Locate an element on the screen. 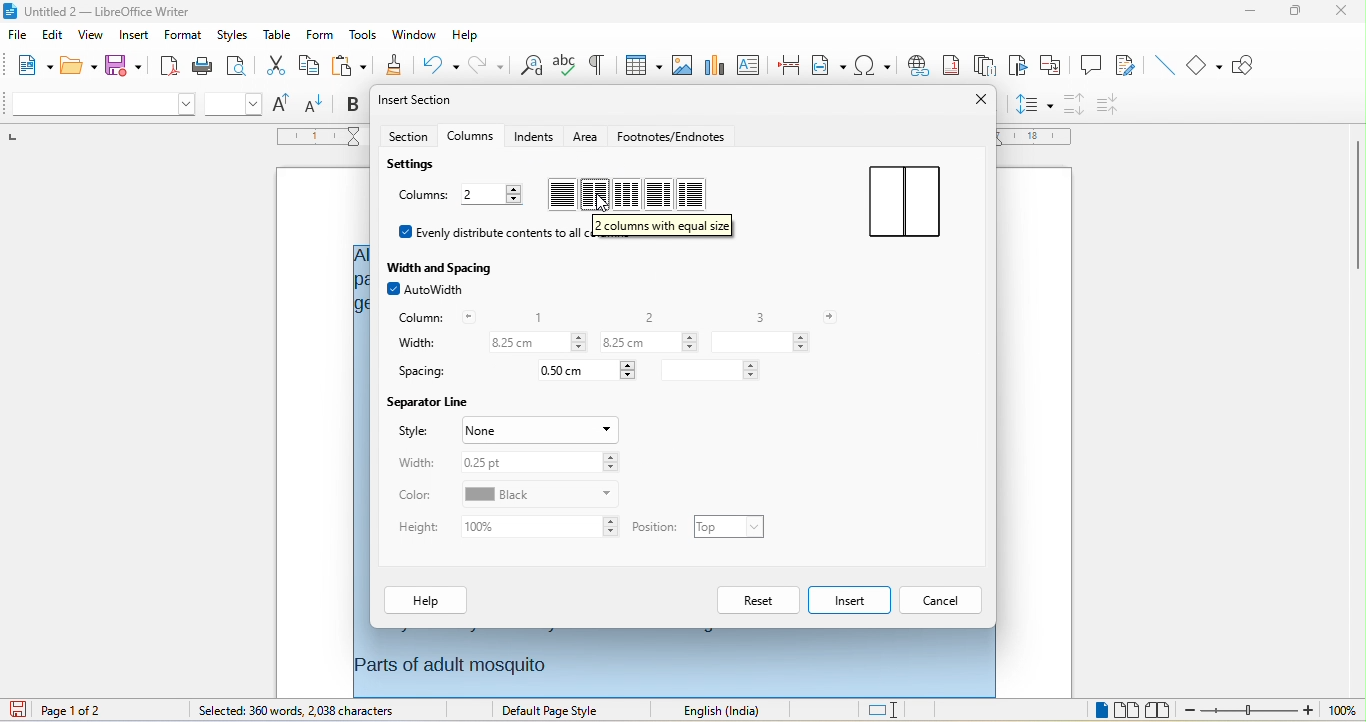  untitled 2 - libreoffice writer is located at coordinates (100, 10).